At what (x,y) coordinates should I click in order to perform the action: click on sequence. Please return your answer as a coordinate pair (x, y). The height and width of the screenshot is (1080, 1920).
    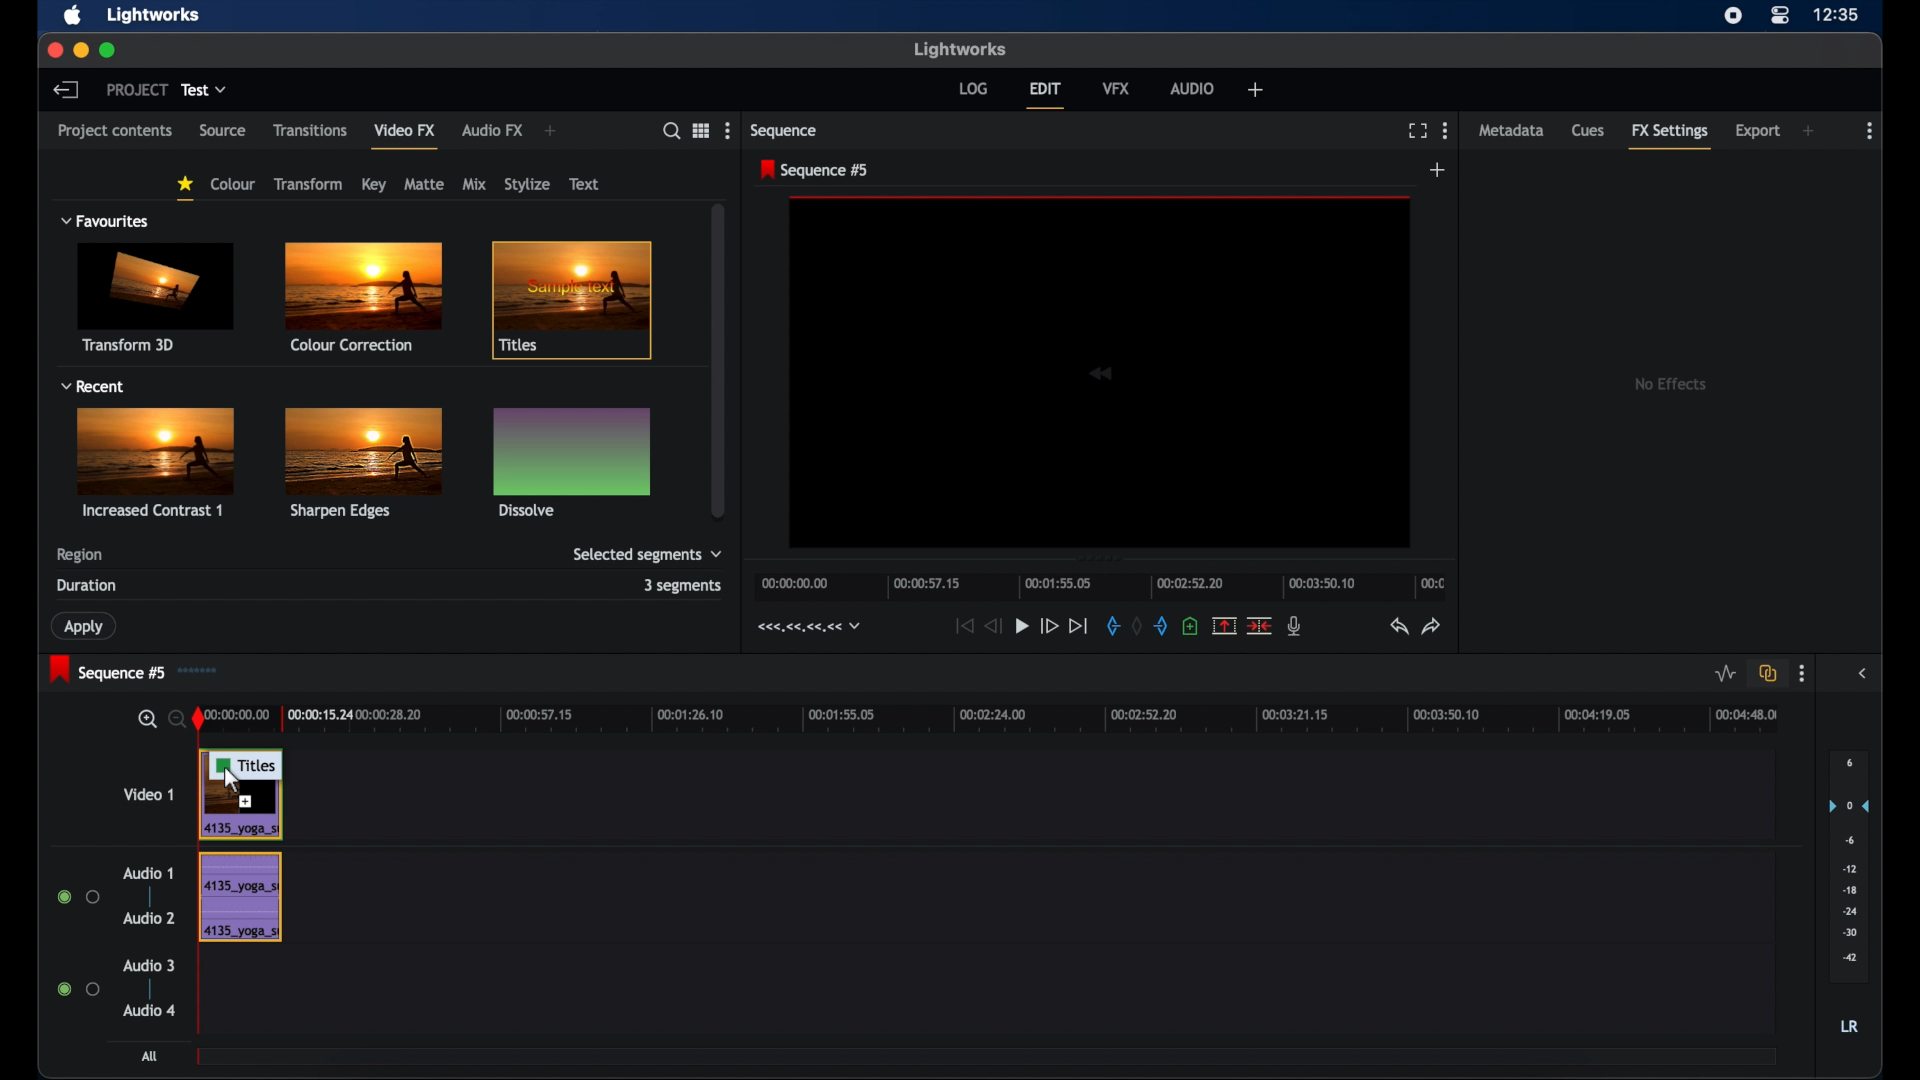
    Looking at the image, I should click on (784, 130).